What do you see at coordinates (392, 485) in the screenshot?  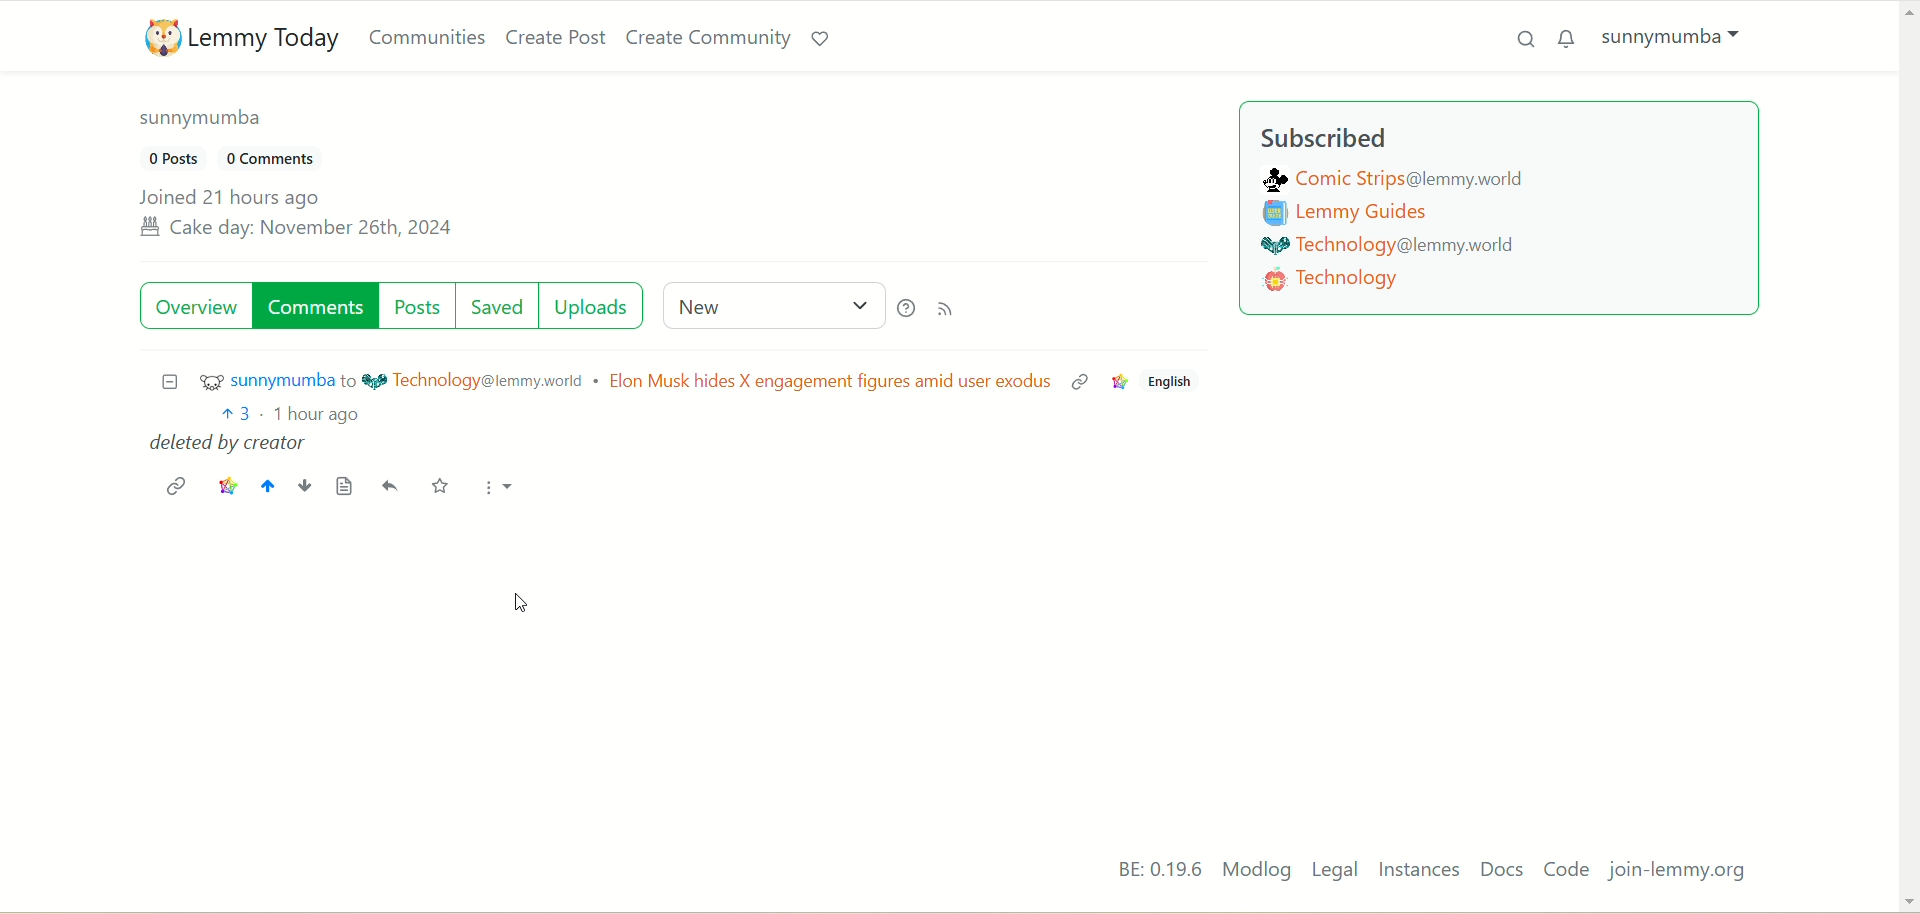 I see `reply` at bounding box center [392, 485].